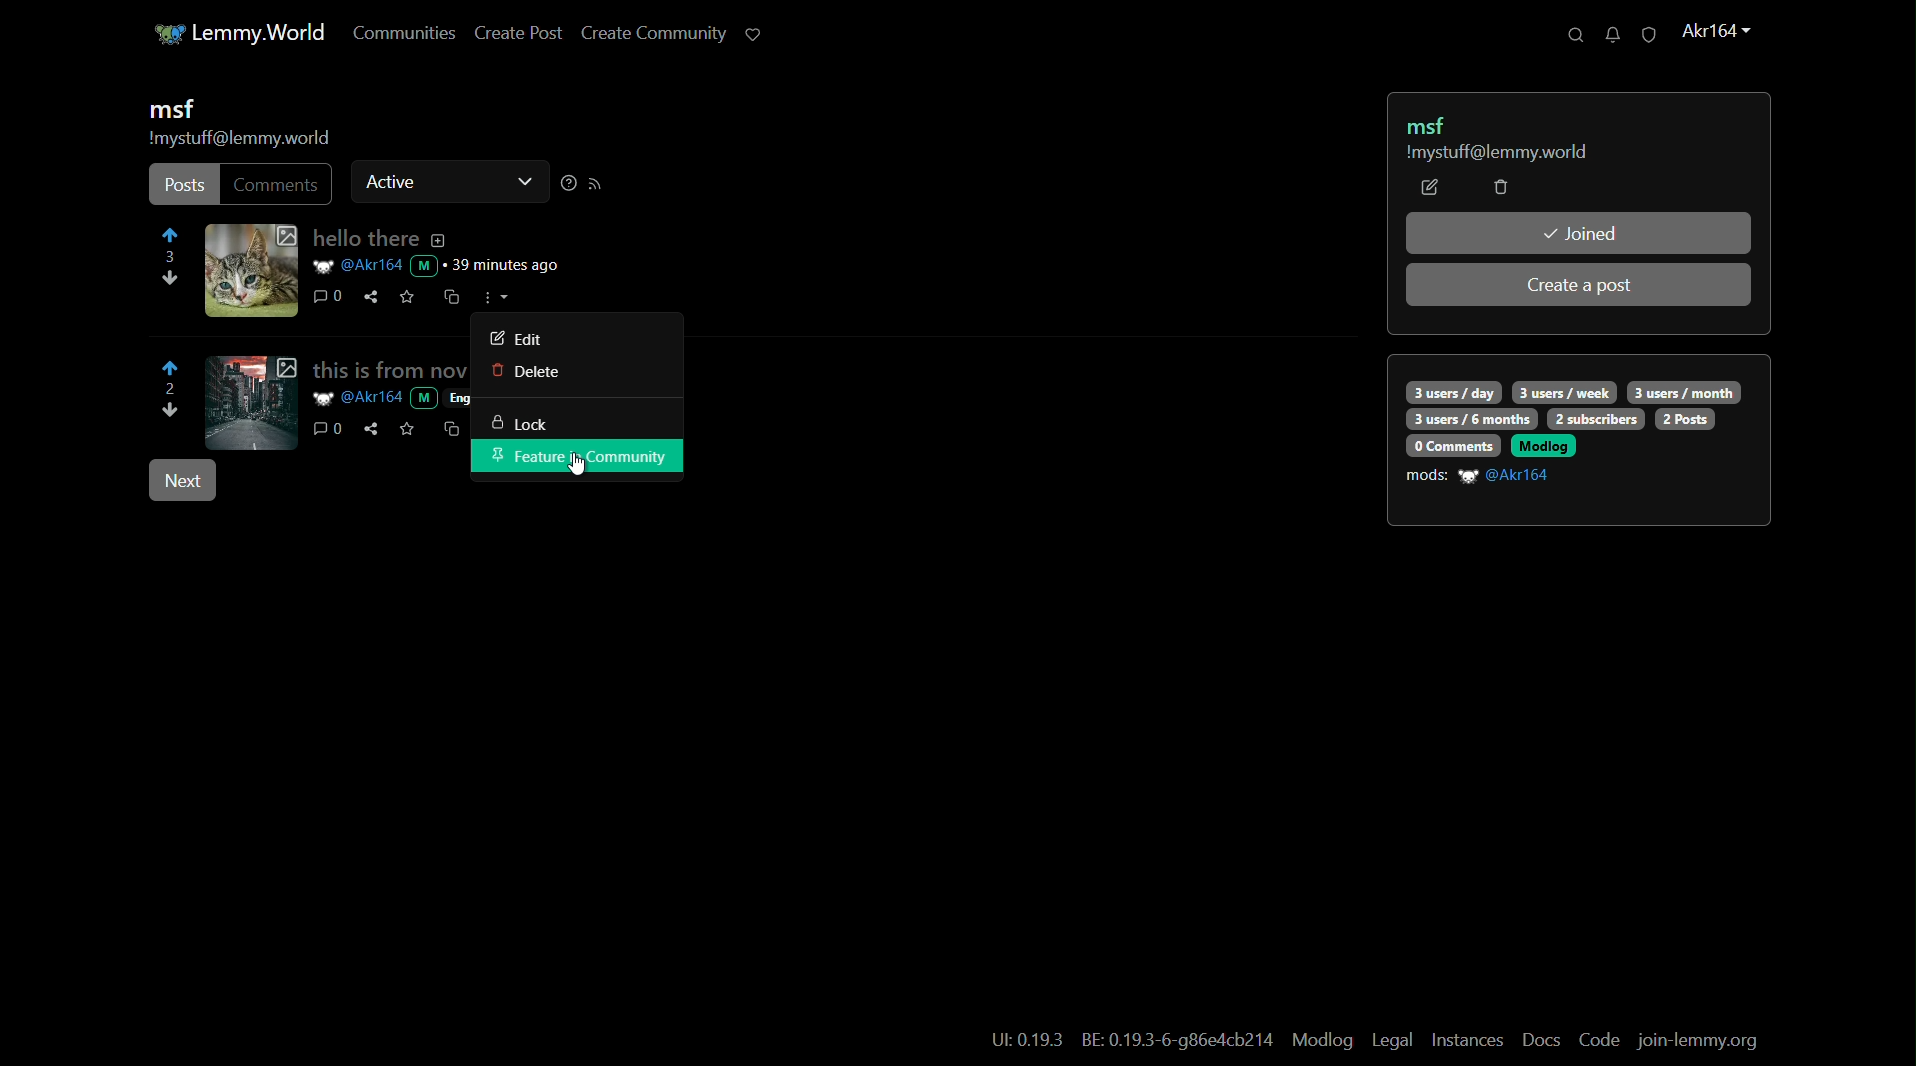 The width and height of the screenshot is (1916, 1066). Describe the element at coordinates (441, 265) in the screenshot. I see `usernamepost details` at that location.